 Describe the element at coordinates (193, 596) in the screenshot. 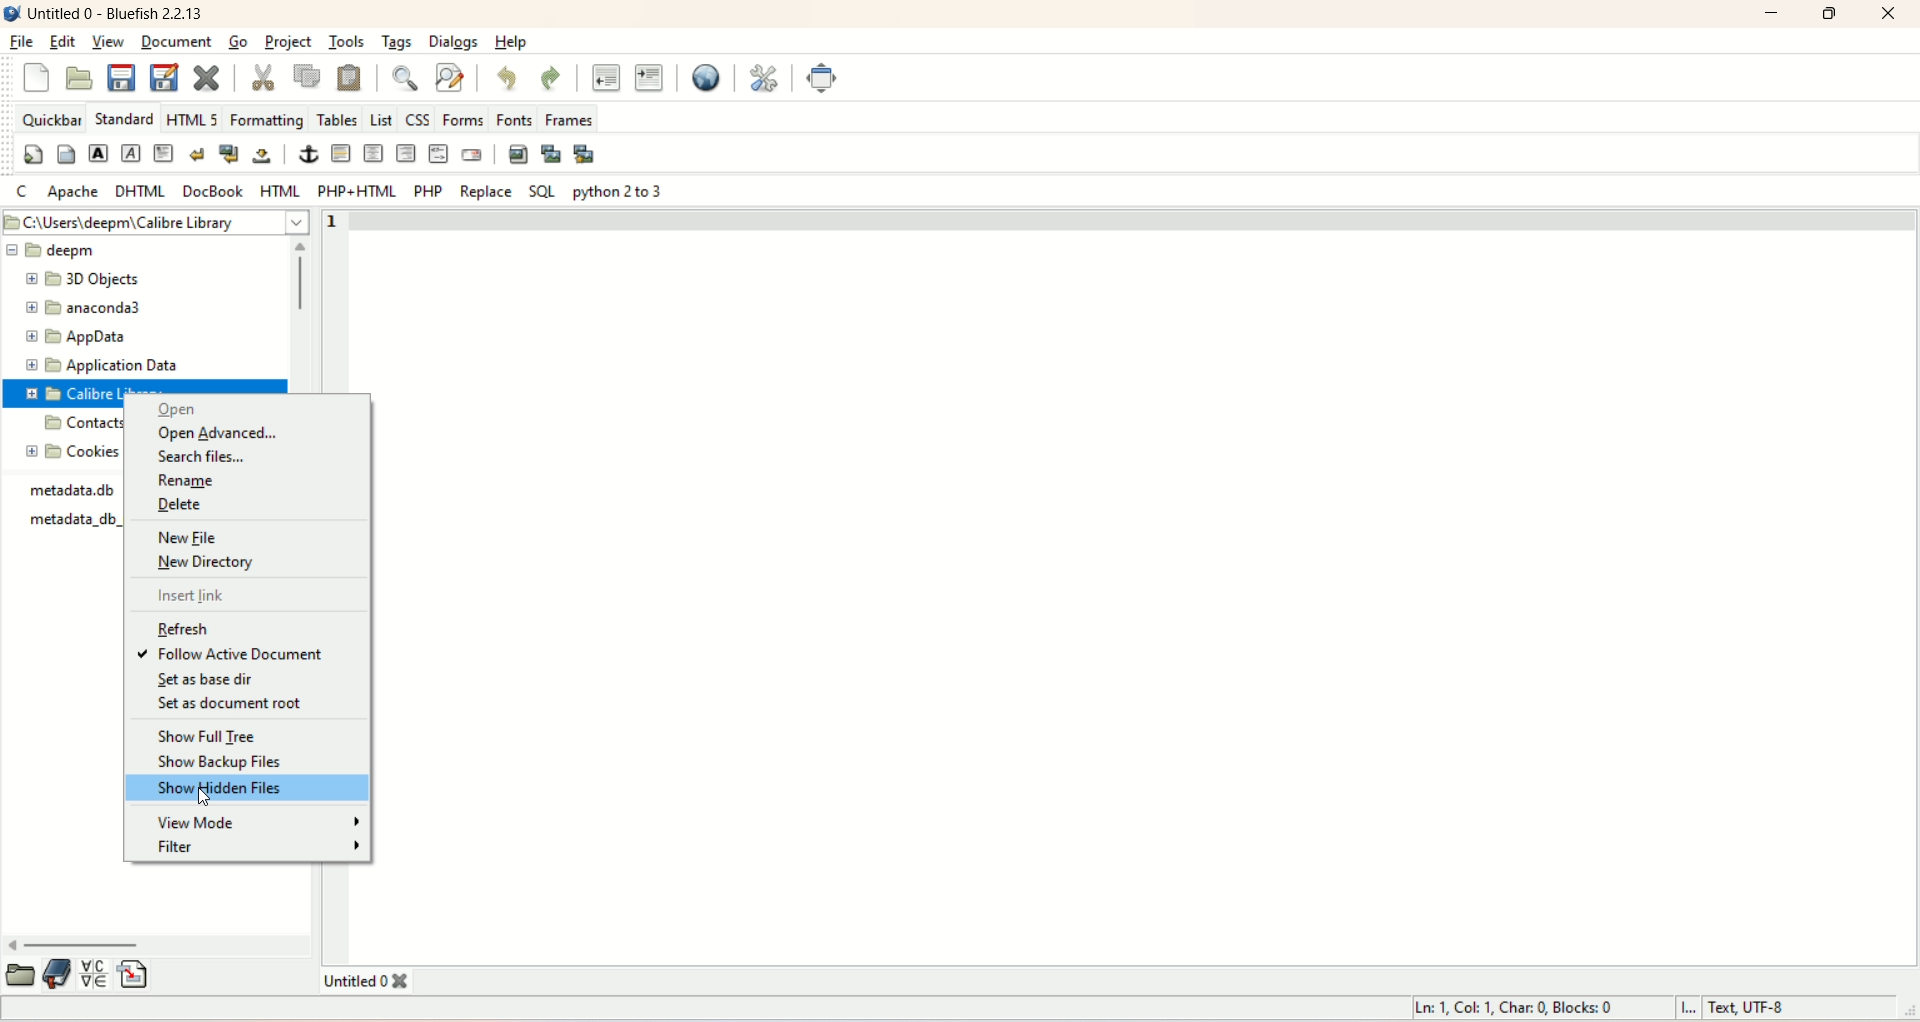

I see `insert link` at that location.